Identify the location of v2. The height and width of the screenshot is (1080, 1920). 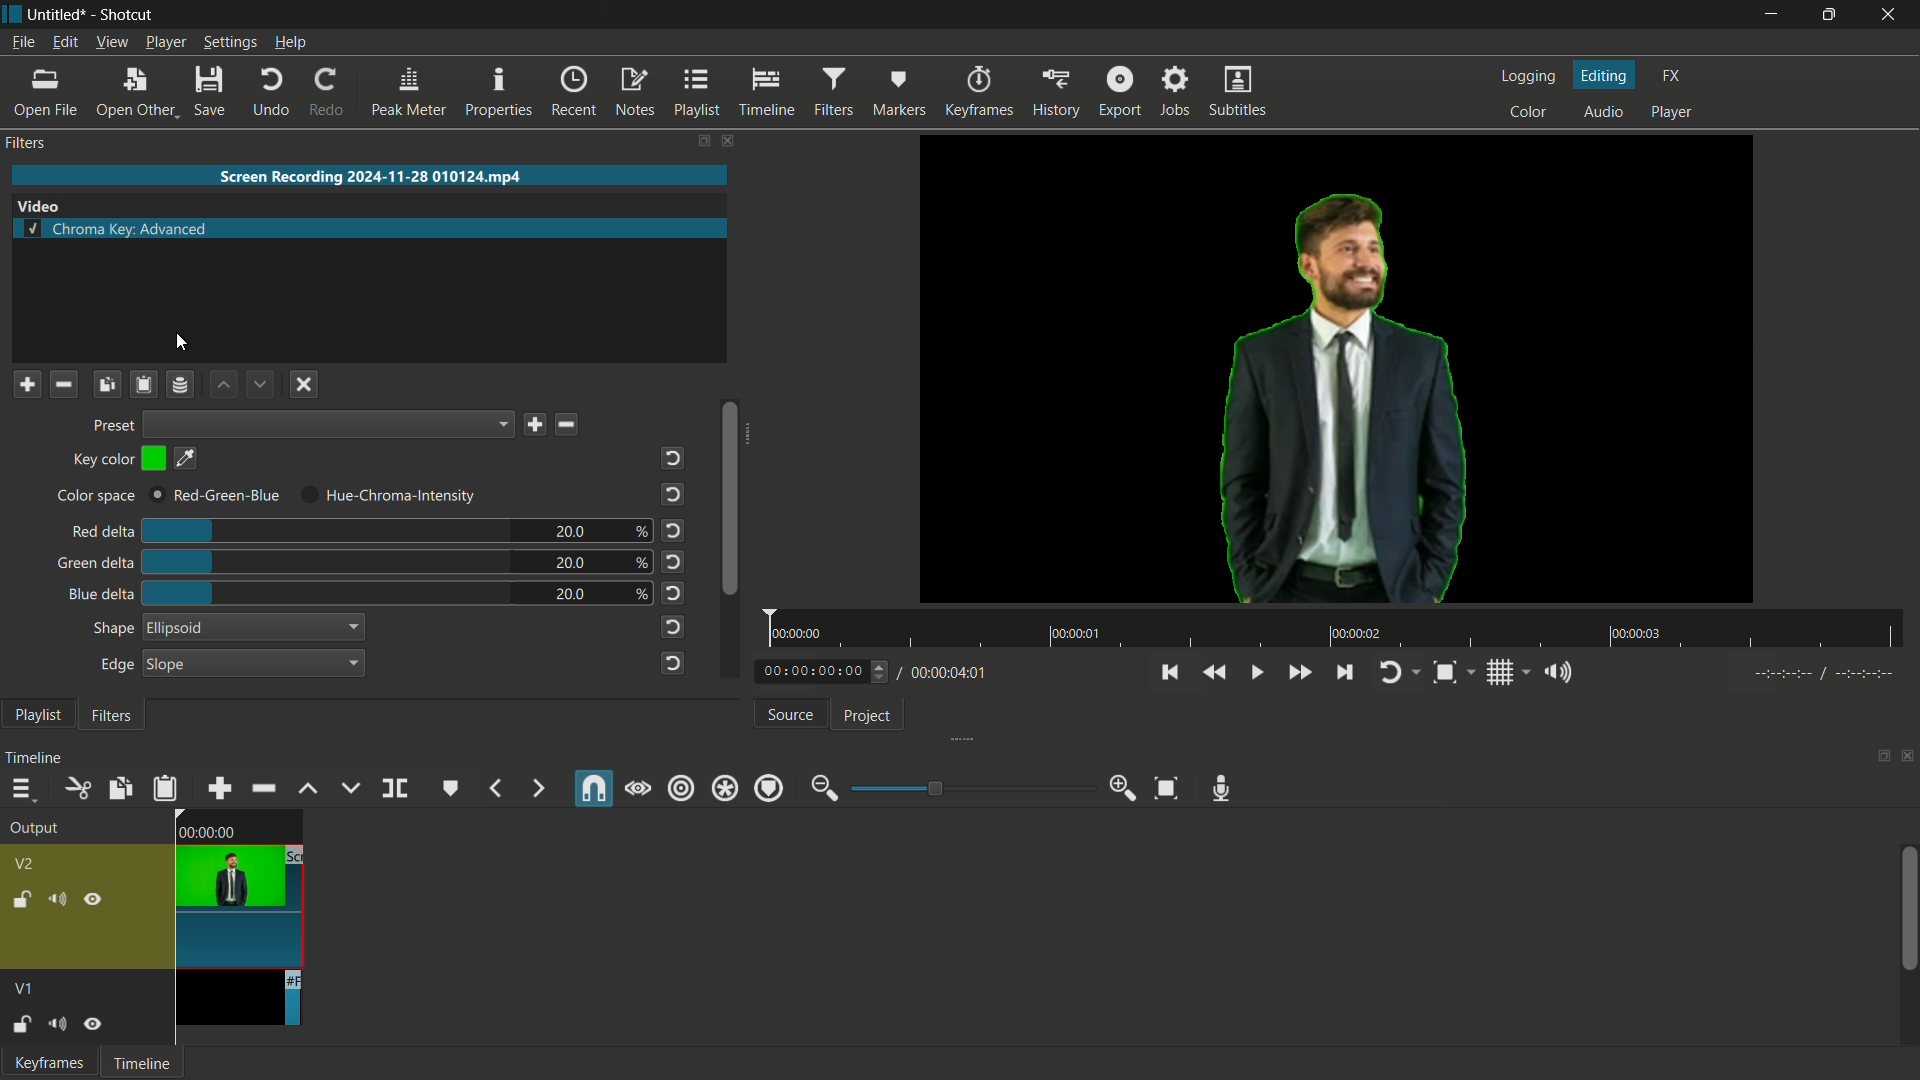
(29, 864).